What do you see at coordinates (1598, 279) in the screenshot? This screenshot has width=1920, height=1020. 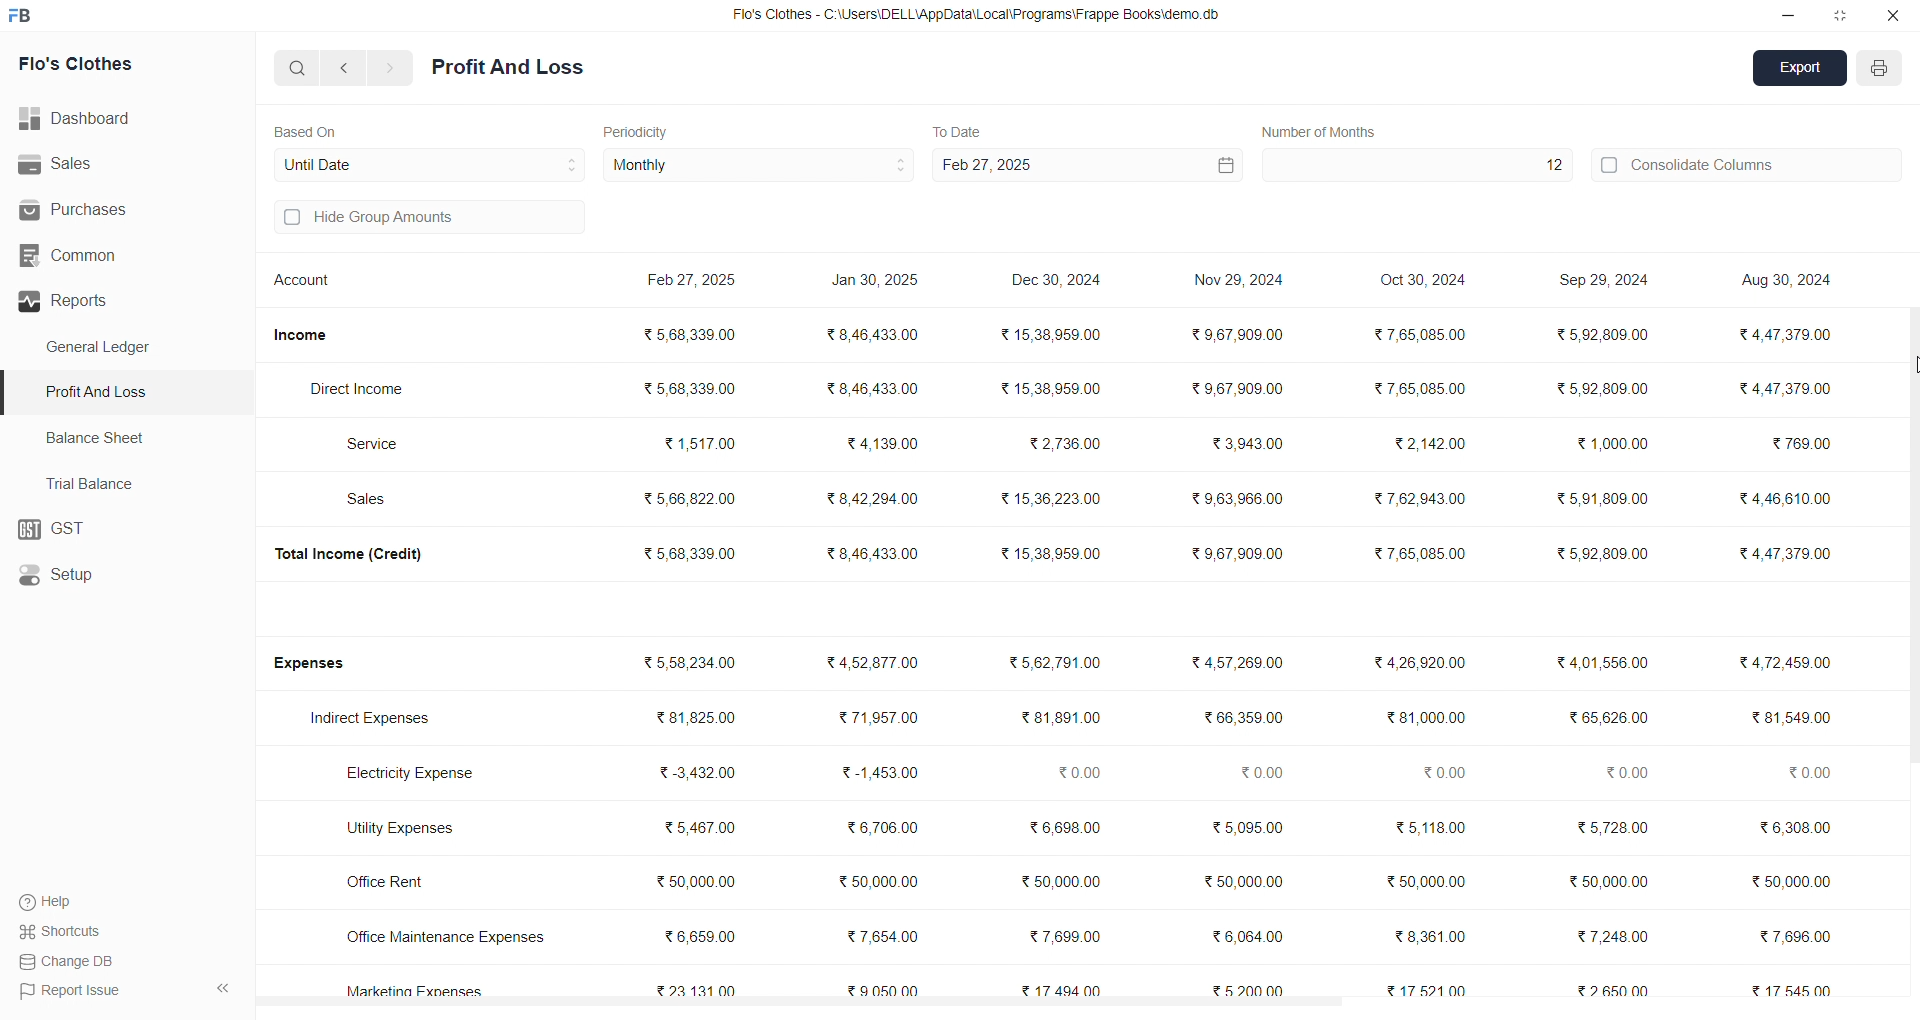 I see `Sep 29, 2024` at bounding box center [1598, 279].